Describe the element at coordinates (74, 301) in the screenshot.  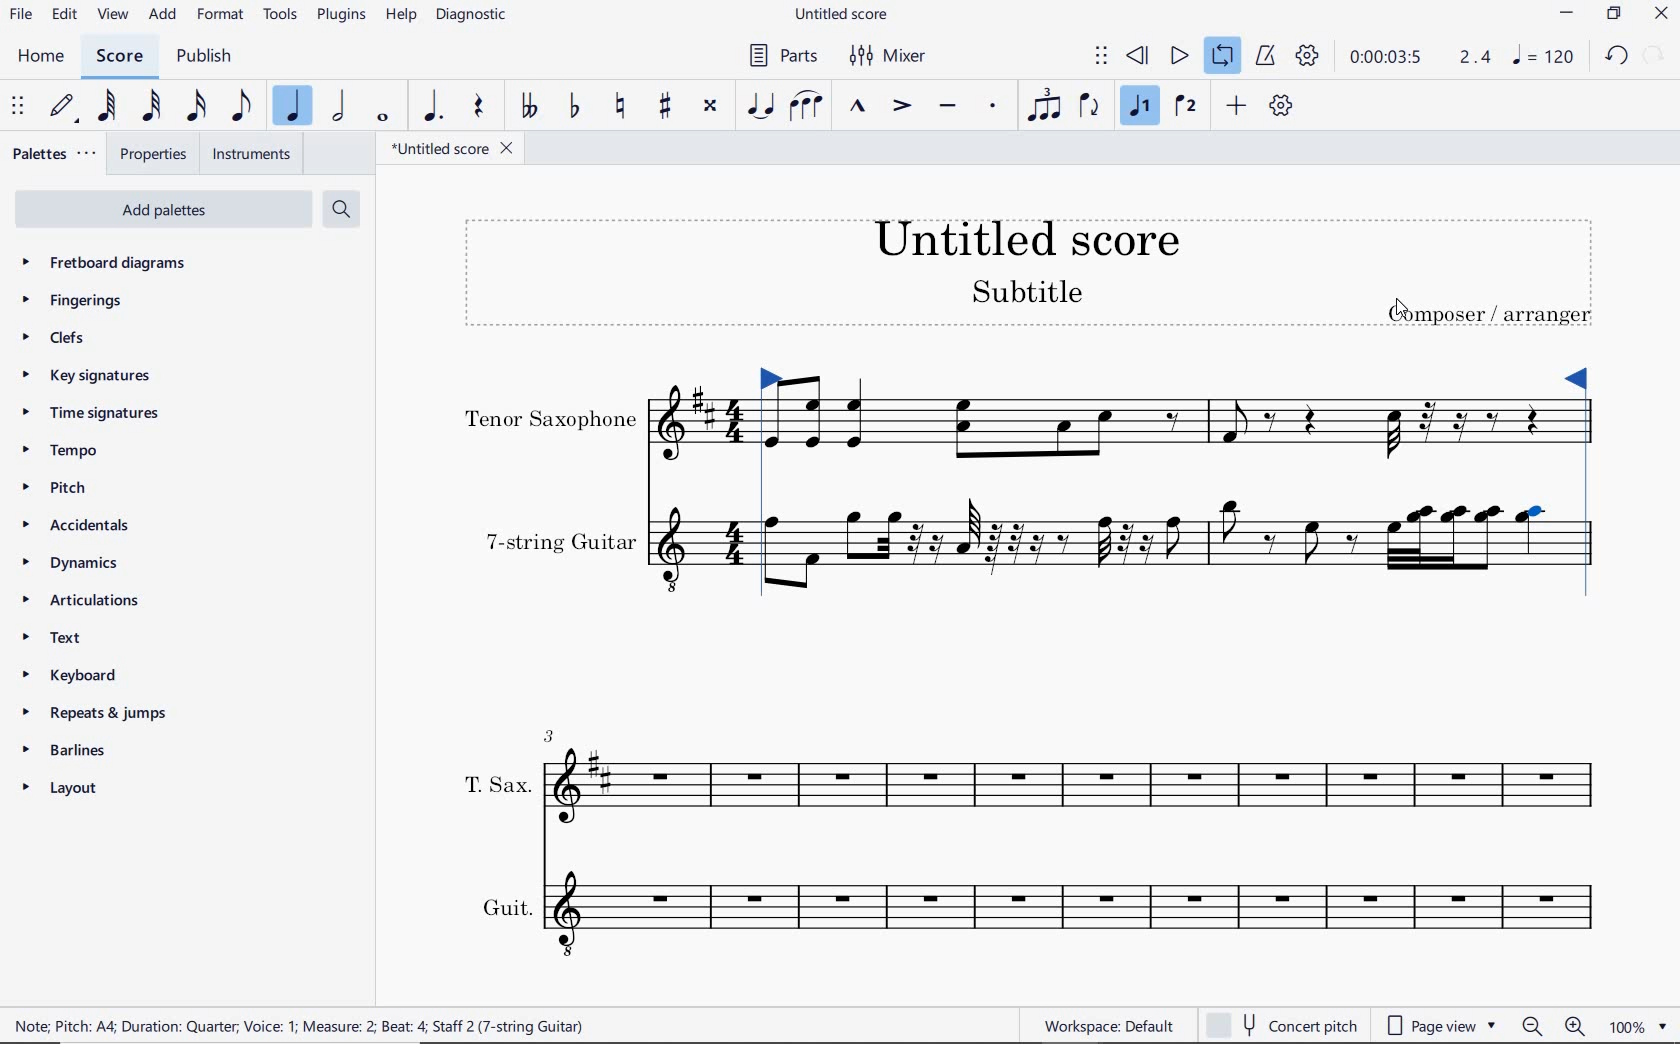
I see `FINGERINGS` at that location.